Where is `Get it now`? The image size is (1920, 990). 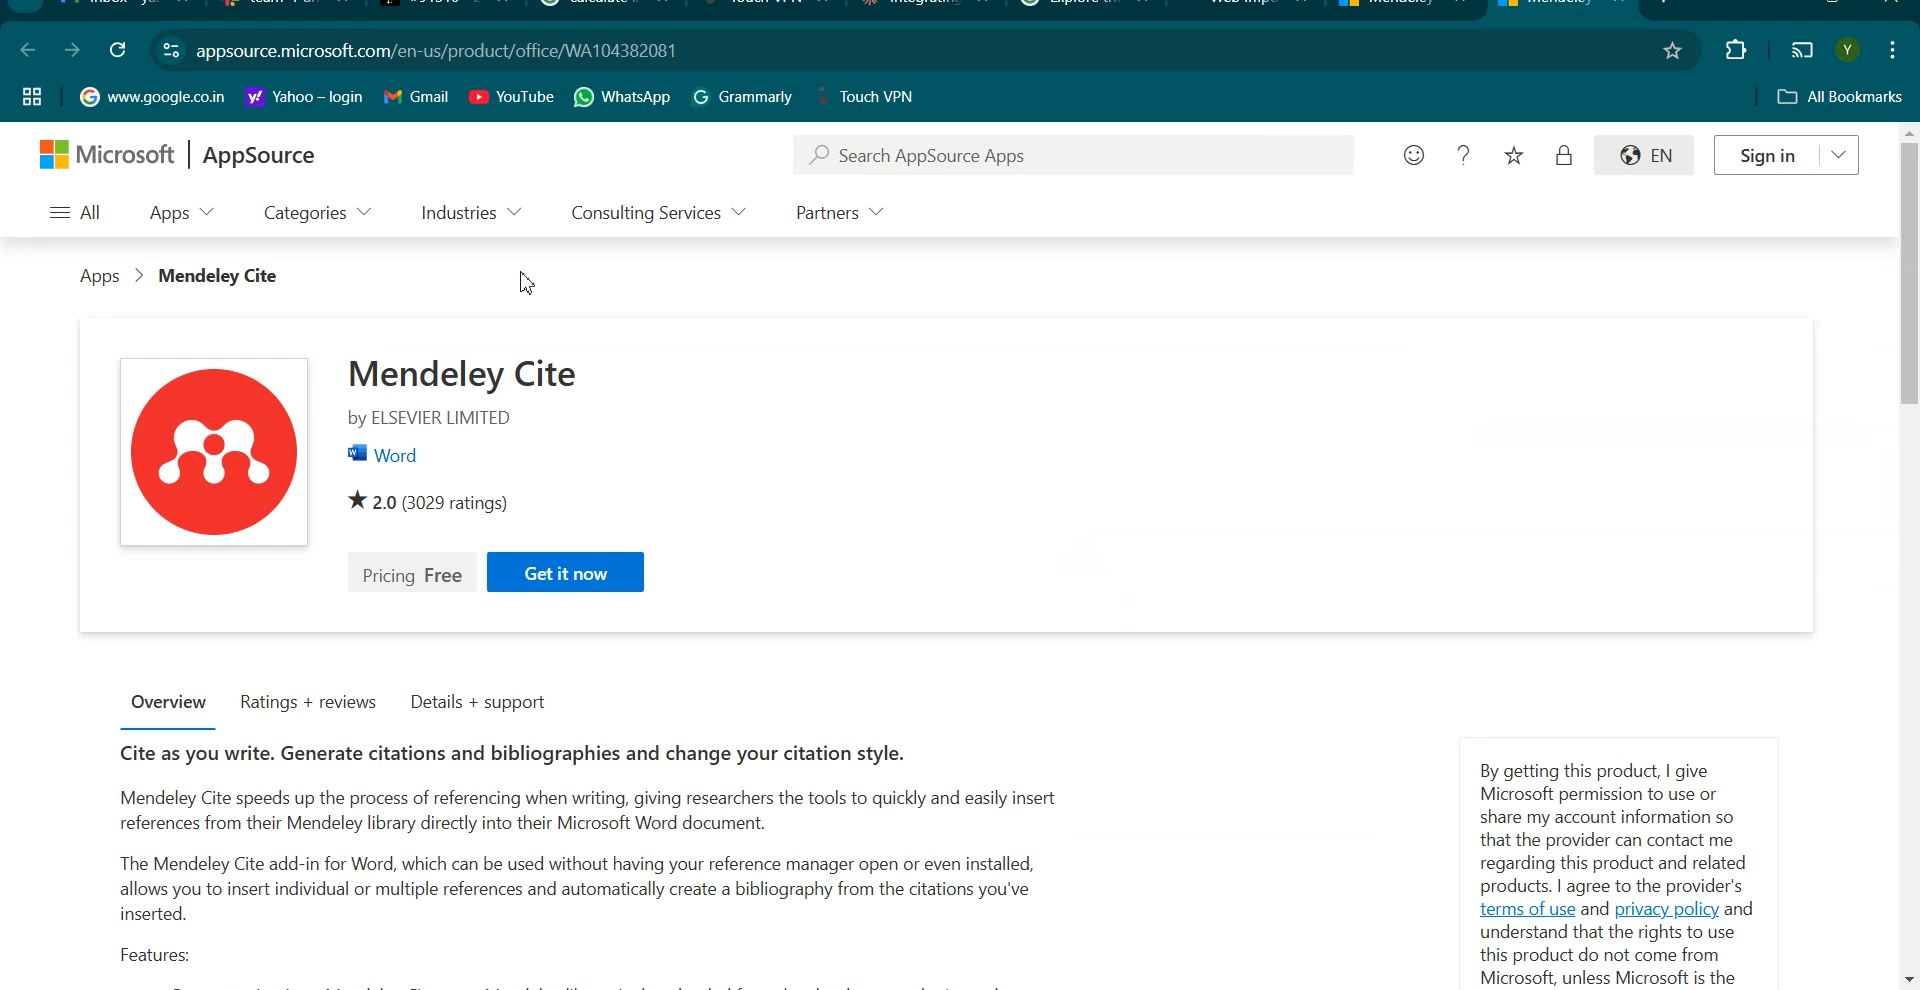
Get it now is located at coordinates (565, 571).